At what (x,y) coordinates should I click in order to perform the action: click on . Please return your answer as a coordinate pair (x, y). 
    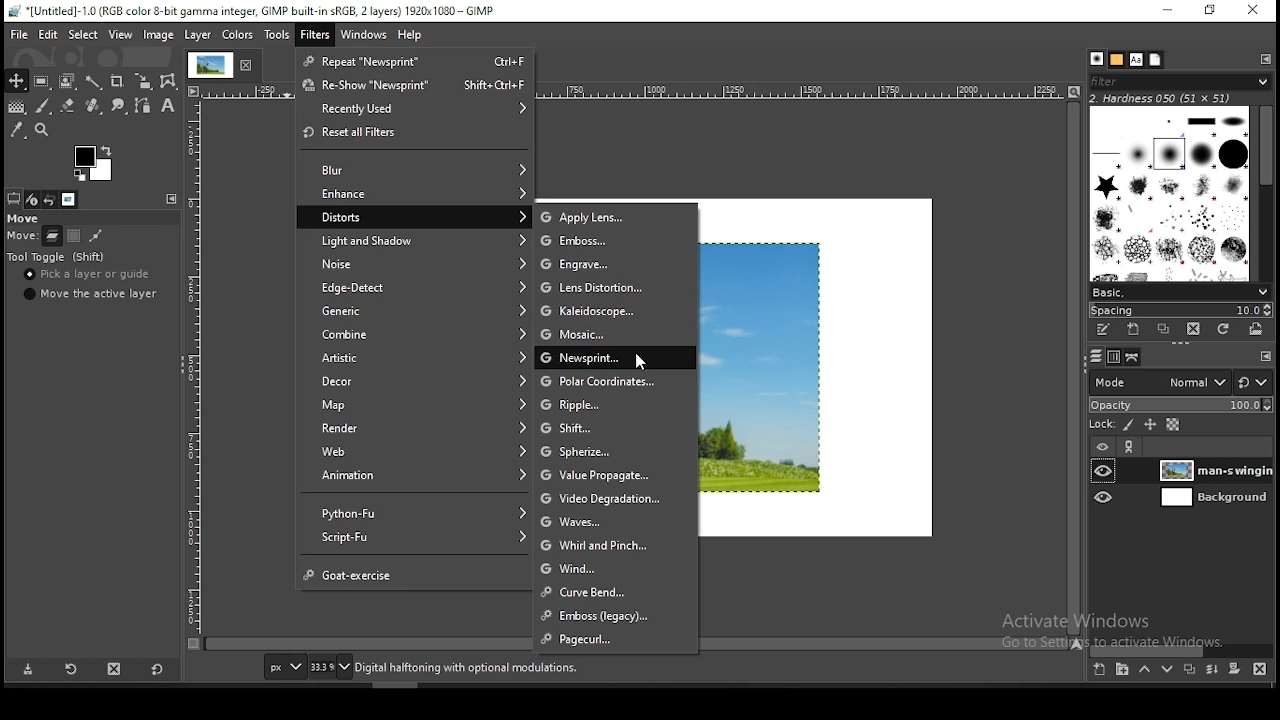
    Looking at the image, I should click on (1267, 357).